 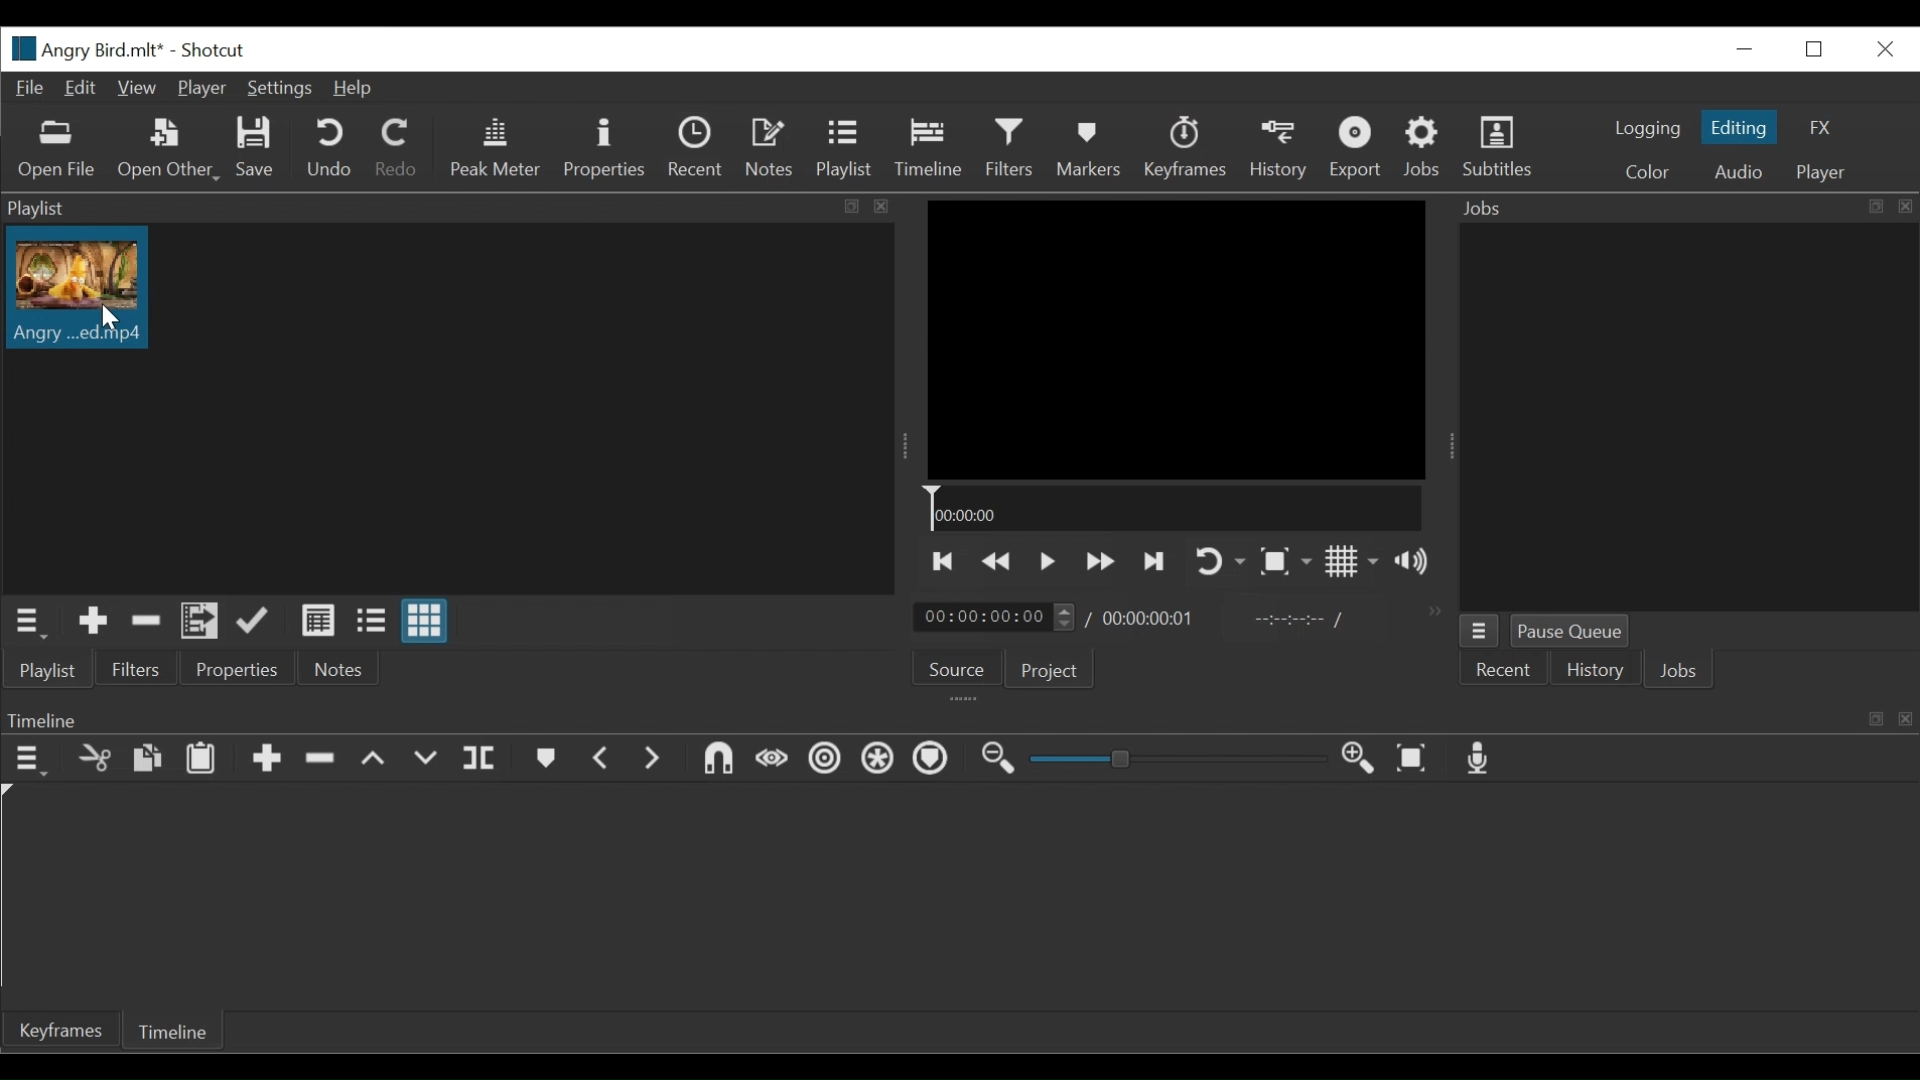 What do you see at coordinates (200, 621) in the screenshot?
I see `Add files to the playlist` at bounding box center [200, 621].